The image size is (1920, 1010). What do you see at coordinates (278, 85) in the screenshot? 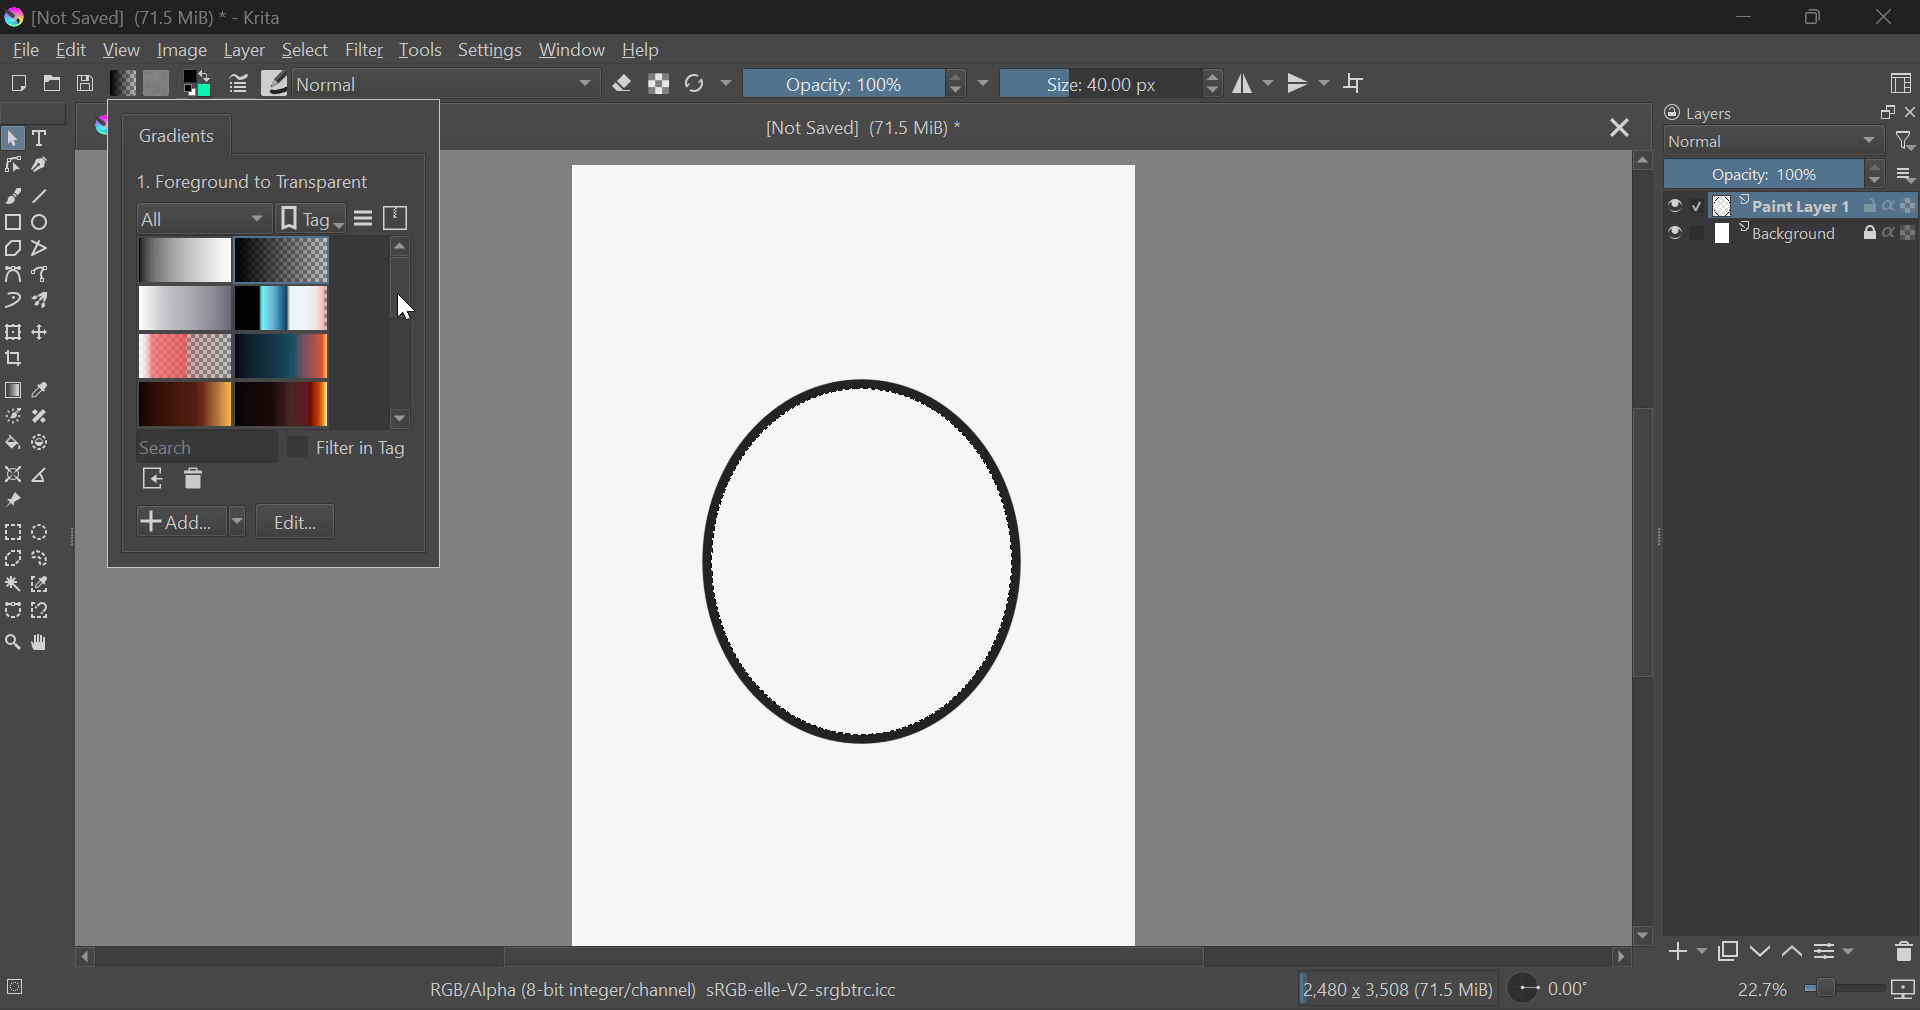
I see `Brush Presets` at bounding box center [278, 85].